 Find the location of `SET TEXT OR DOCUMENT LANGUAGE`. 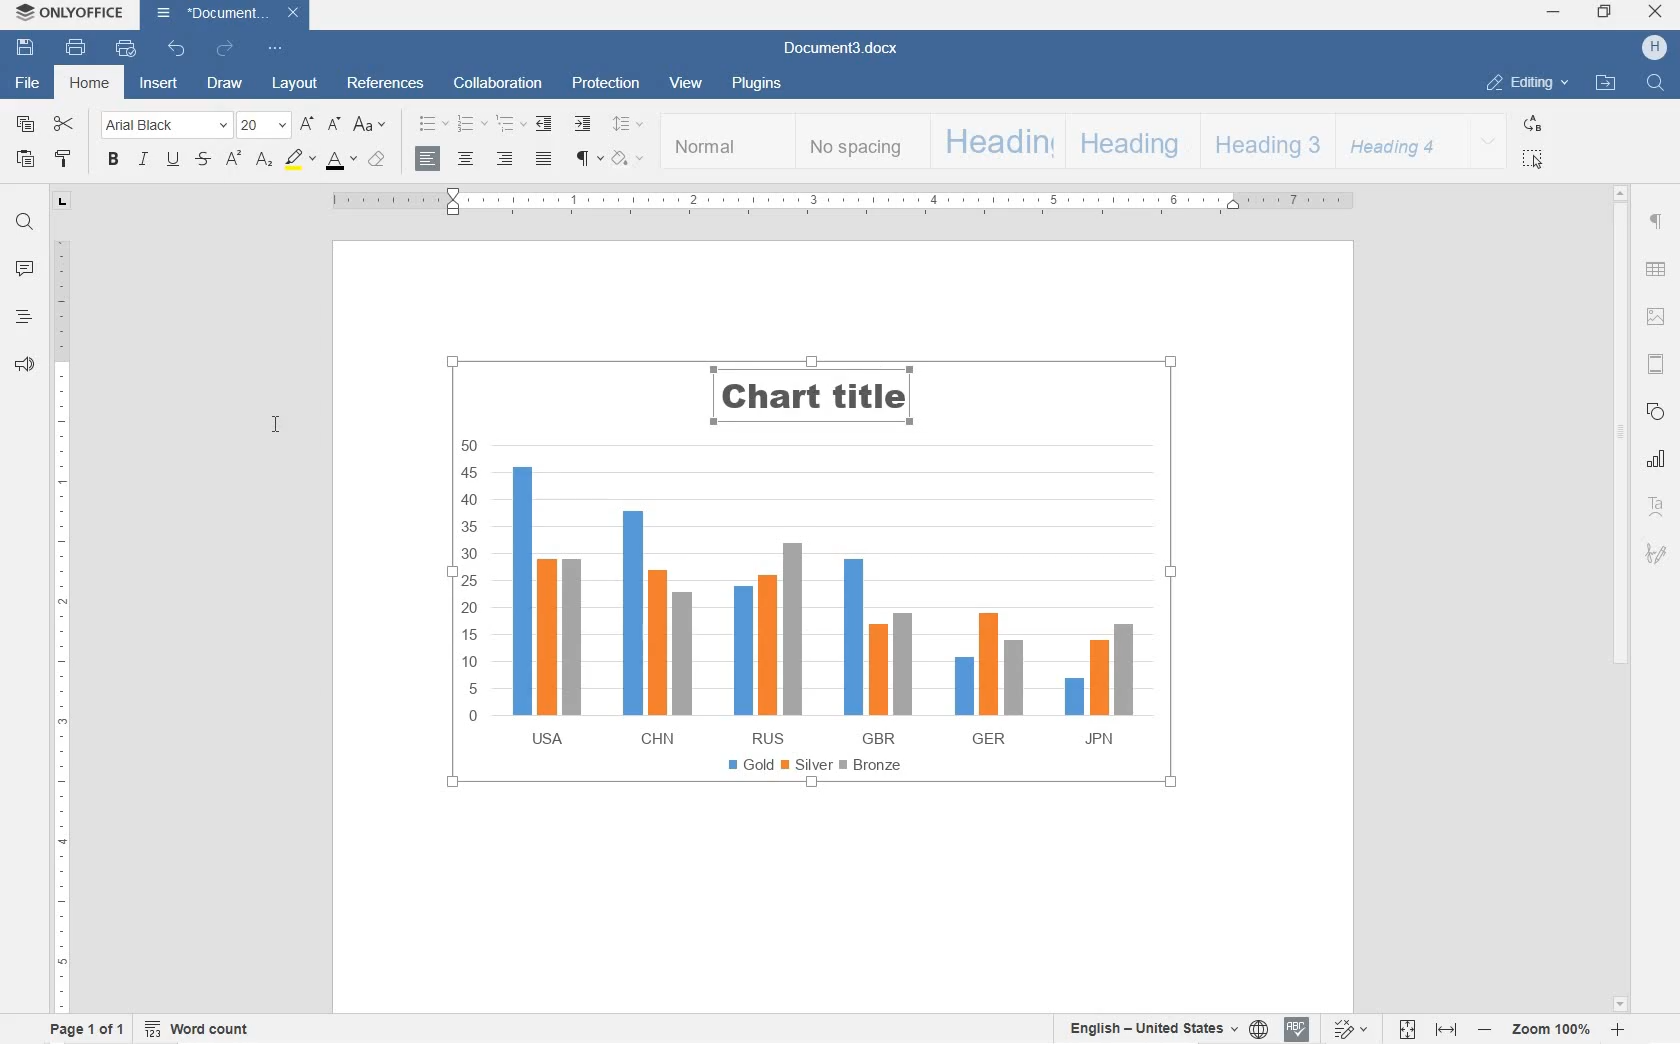

SET TEXT OR DOCUMENT LANGUAGE is located at coordinates (1163, 1028).